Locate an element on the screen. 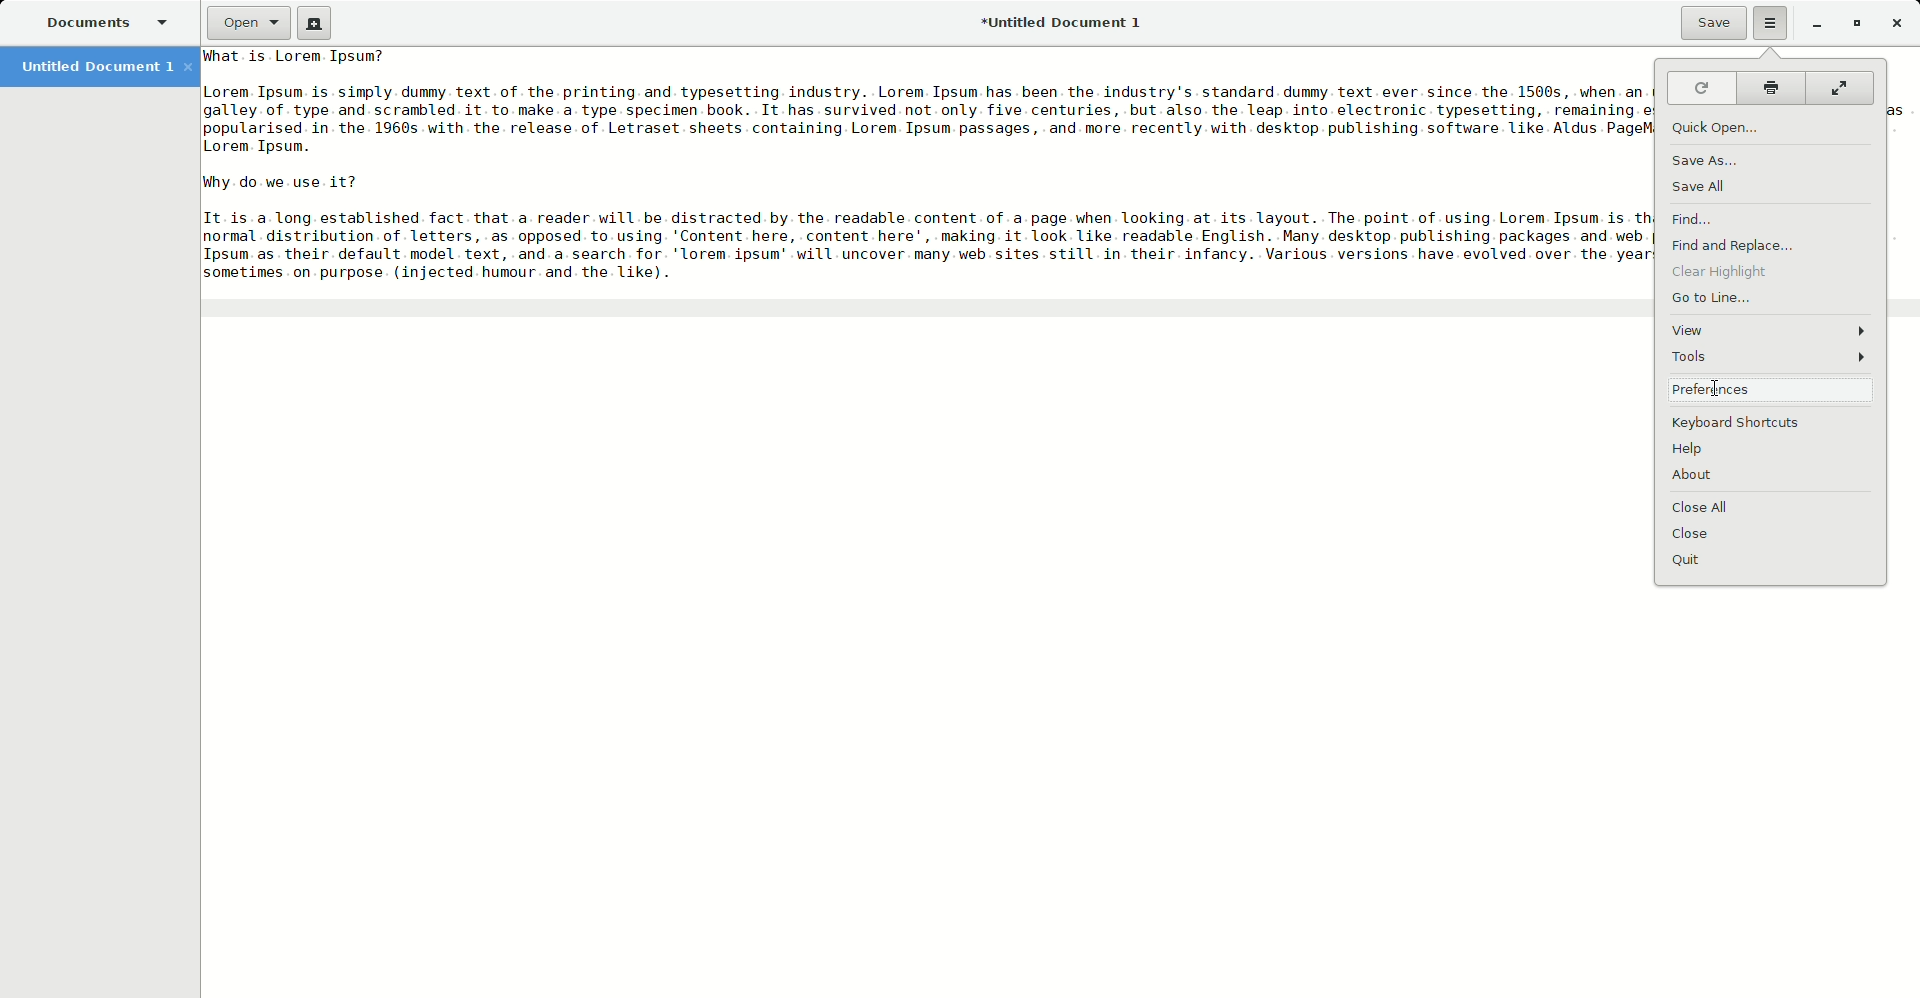  Keyboard Shortcuts is located at coordinates (1744, 423).